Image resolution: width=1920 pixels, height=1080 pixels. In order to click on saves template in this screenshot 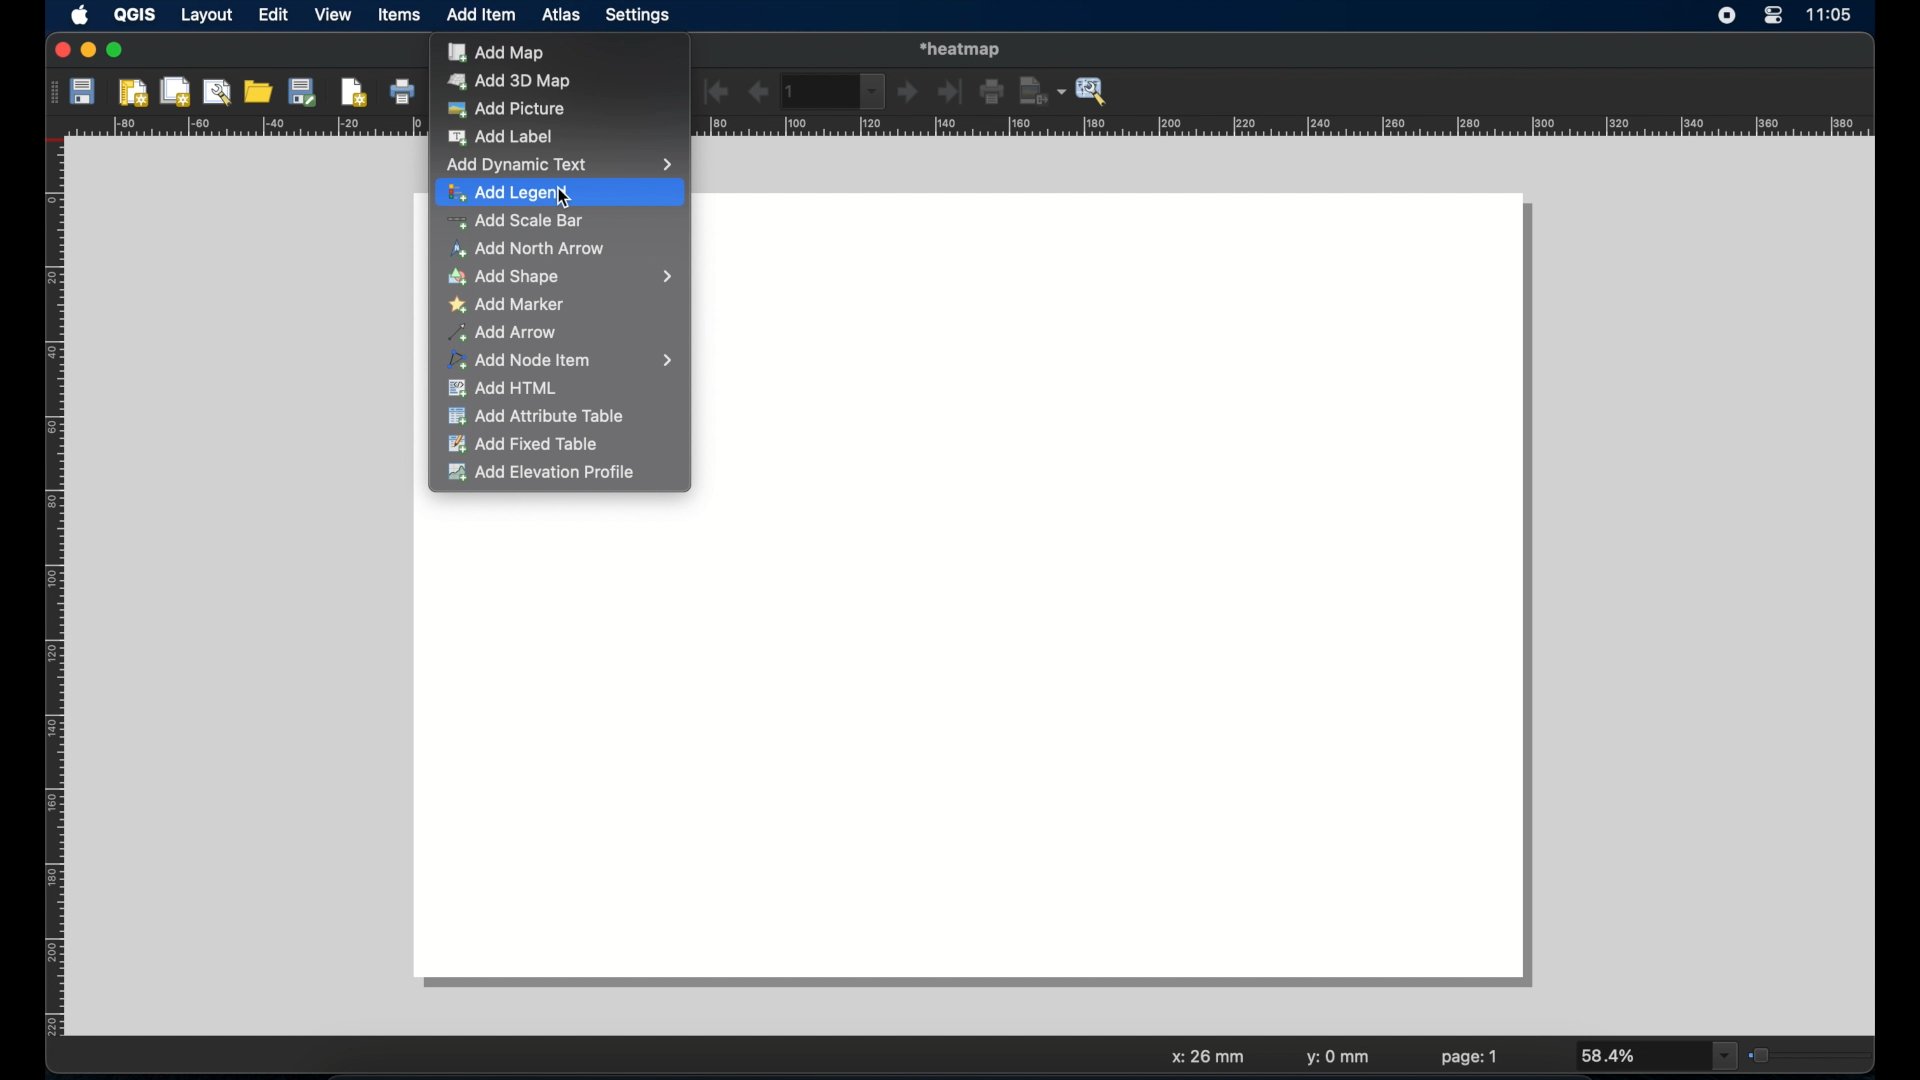, I will do `click(306, 91)`.